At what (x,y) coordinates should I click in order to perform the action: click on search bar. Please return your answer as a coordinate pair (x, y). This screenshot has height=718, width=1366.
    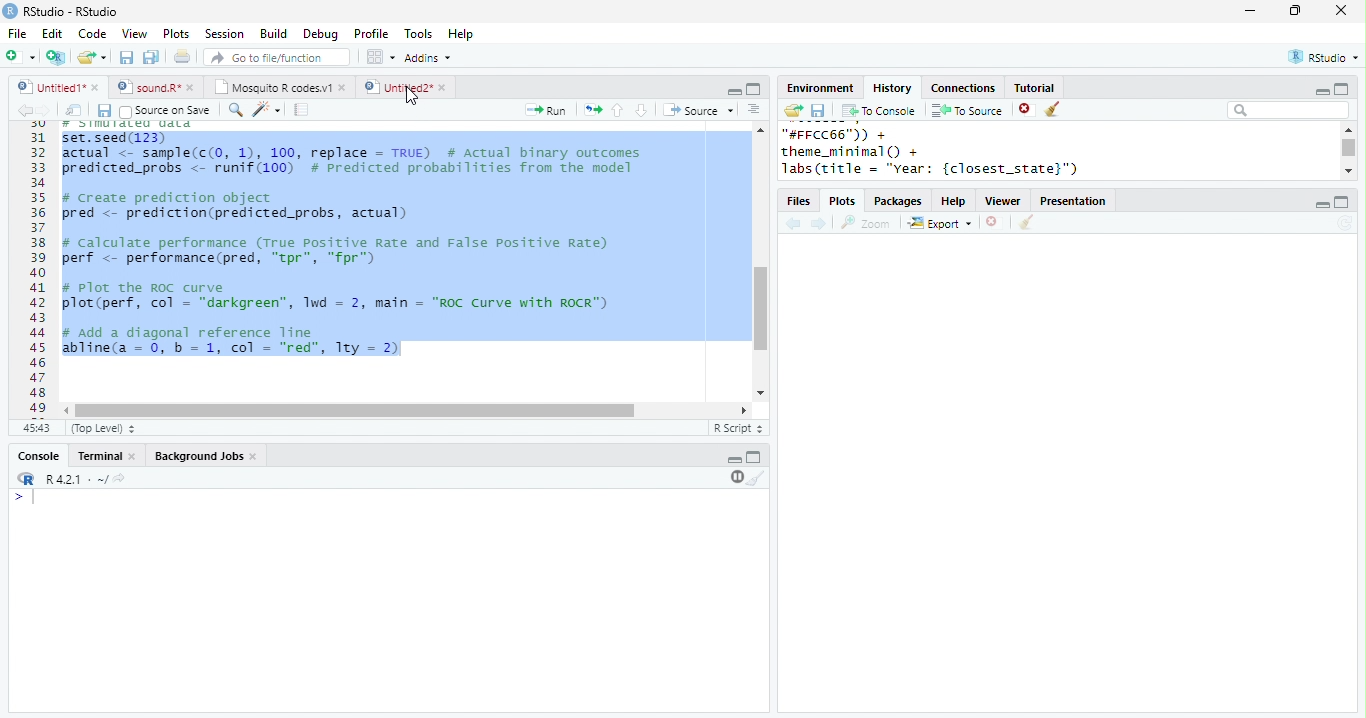
    Looking at the image, I should click on (1288, 109).